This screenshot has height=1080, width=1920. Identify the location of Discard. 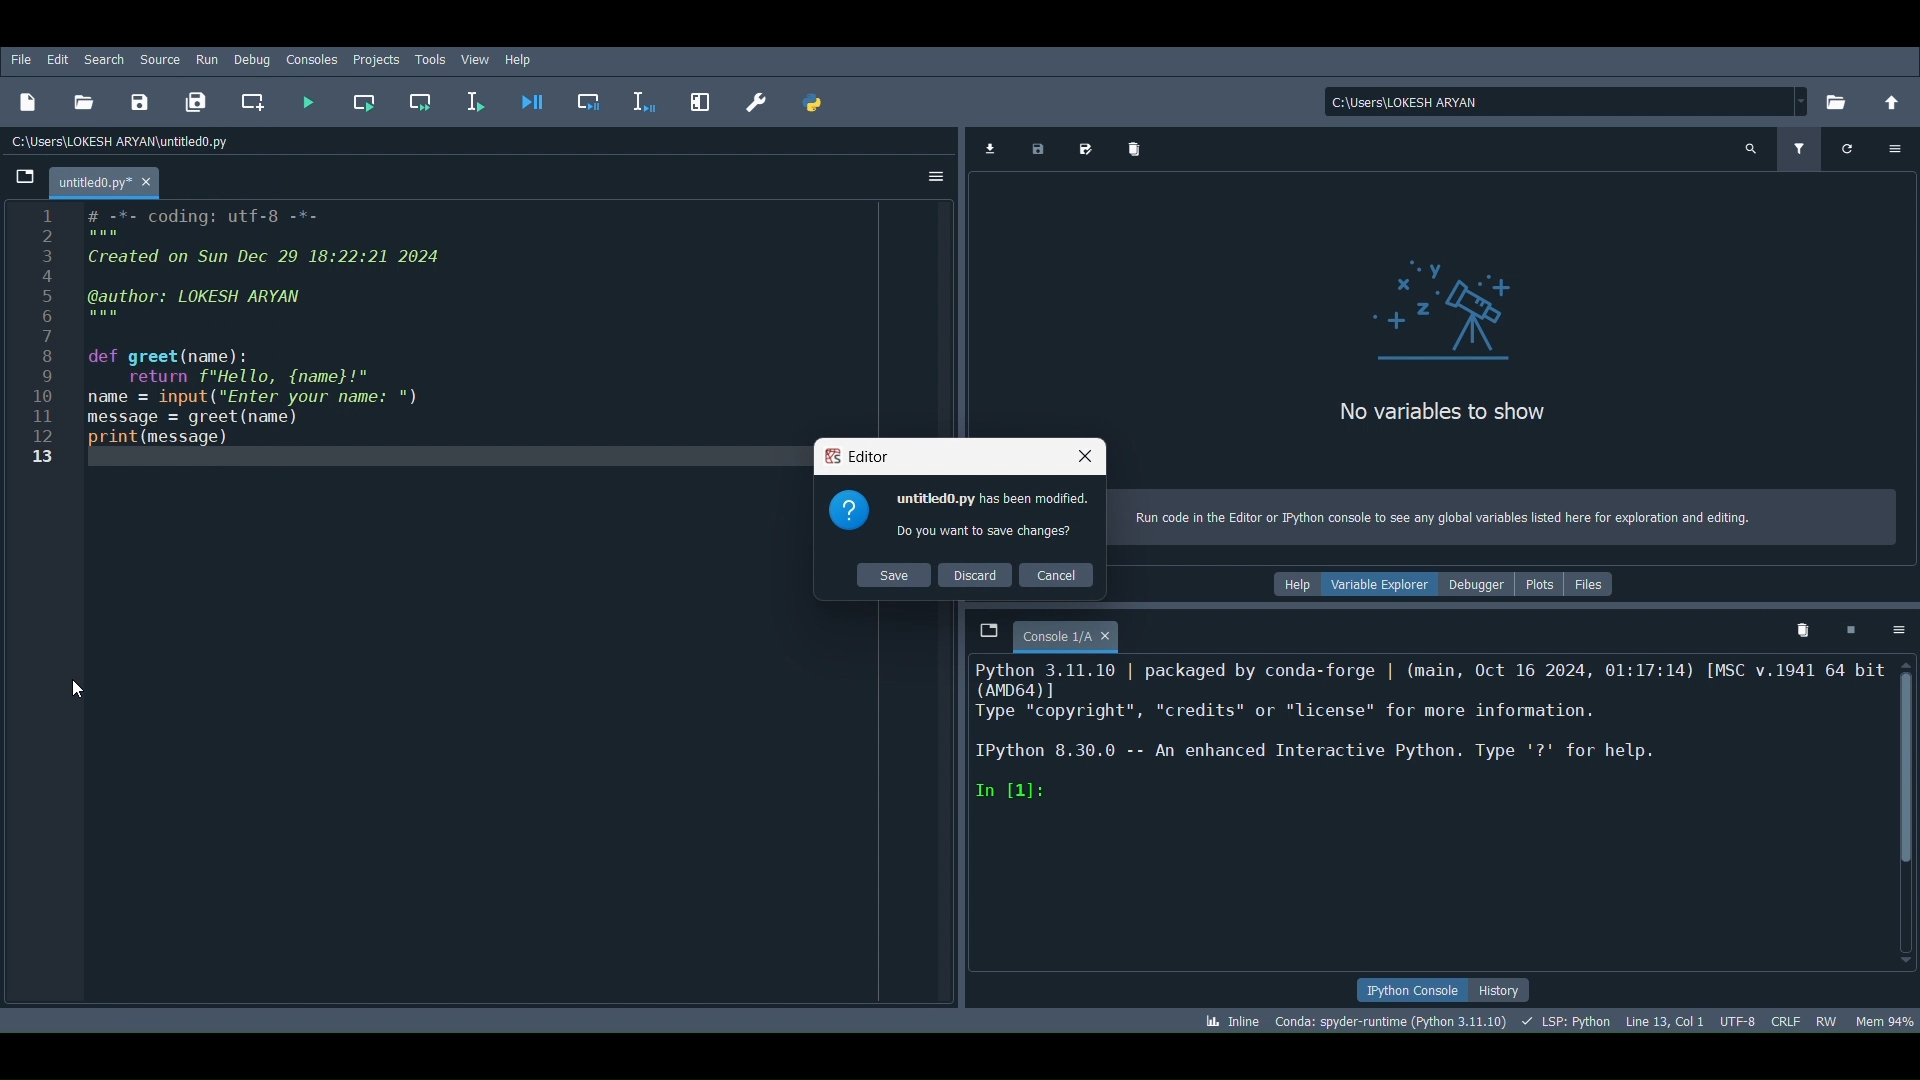
(971, 572).